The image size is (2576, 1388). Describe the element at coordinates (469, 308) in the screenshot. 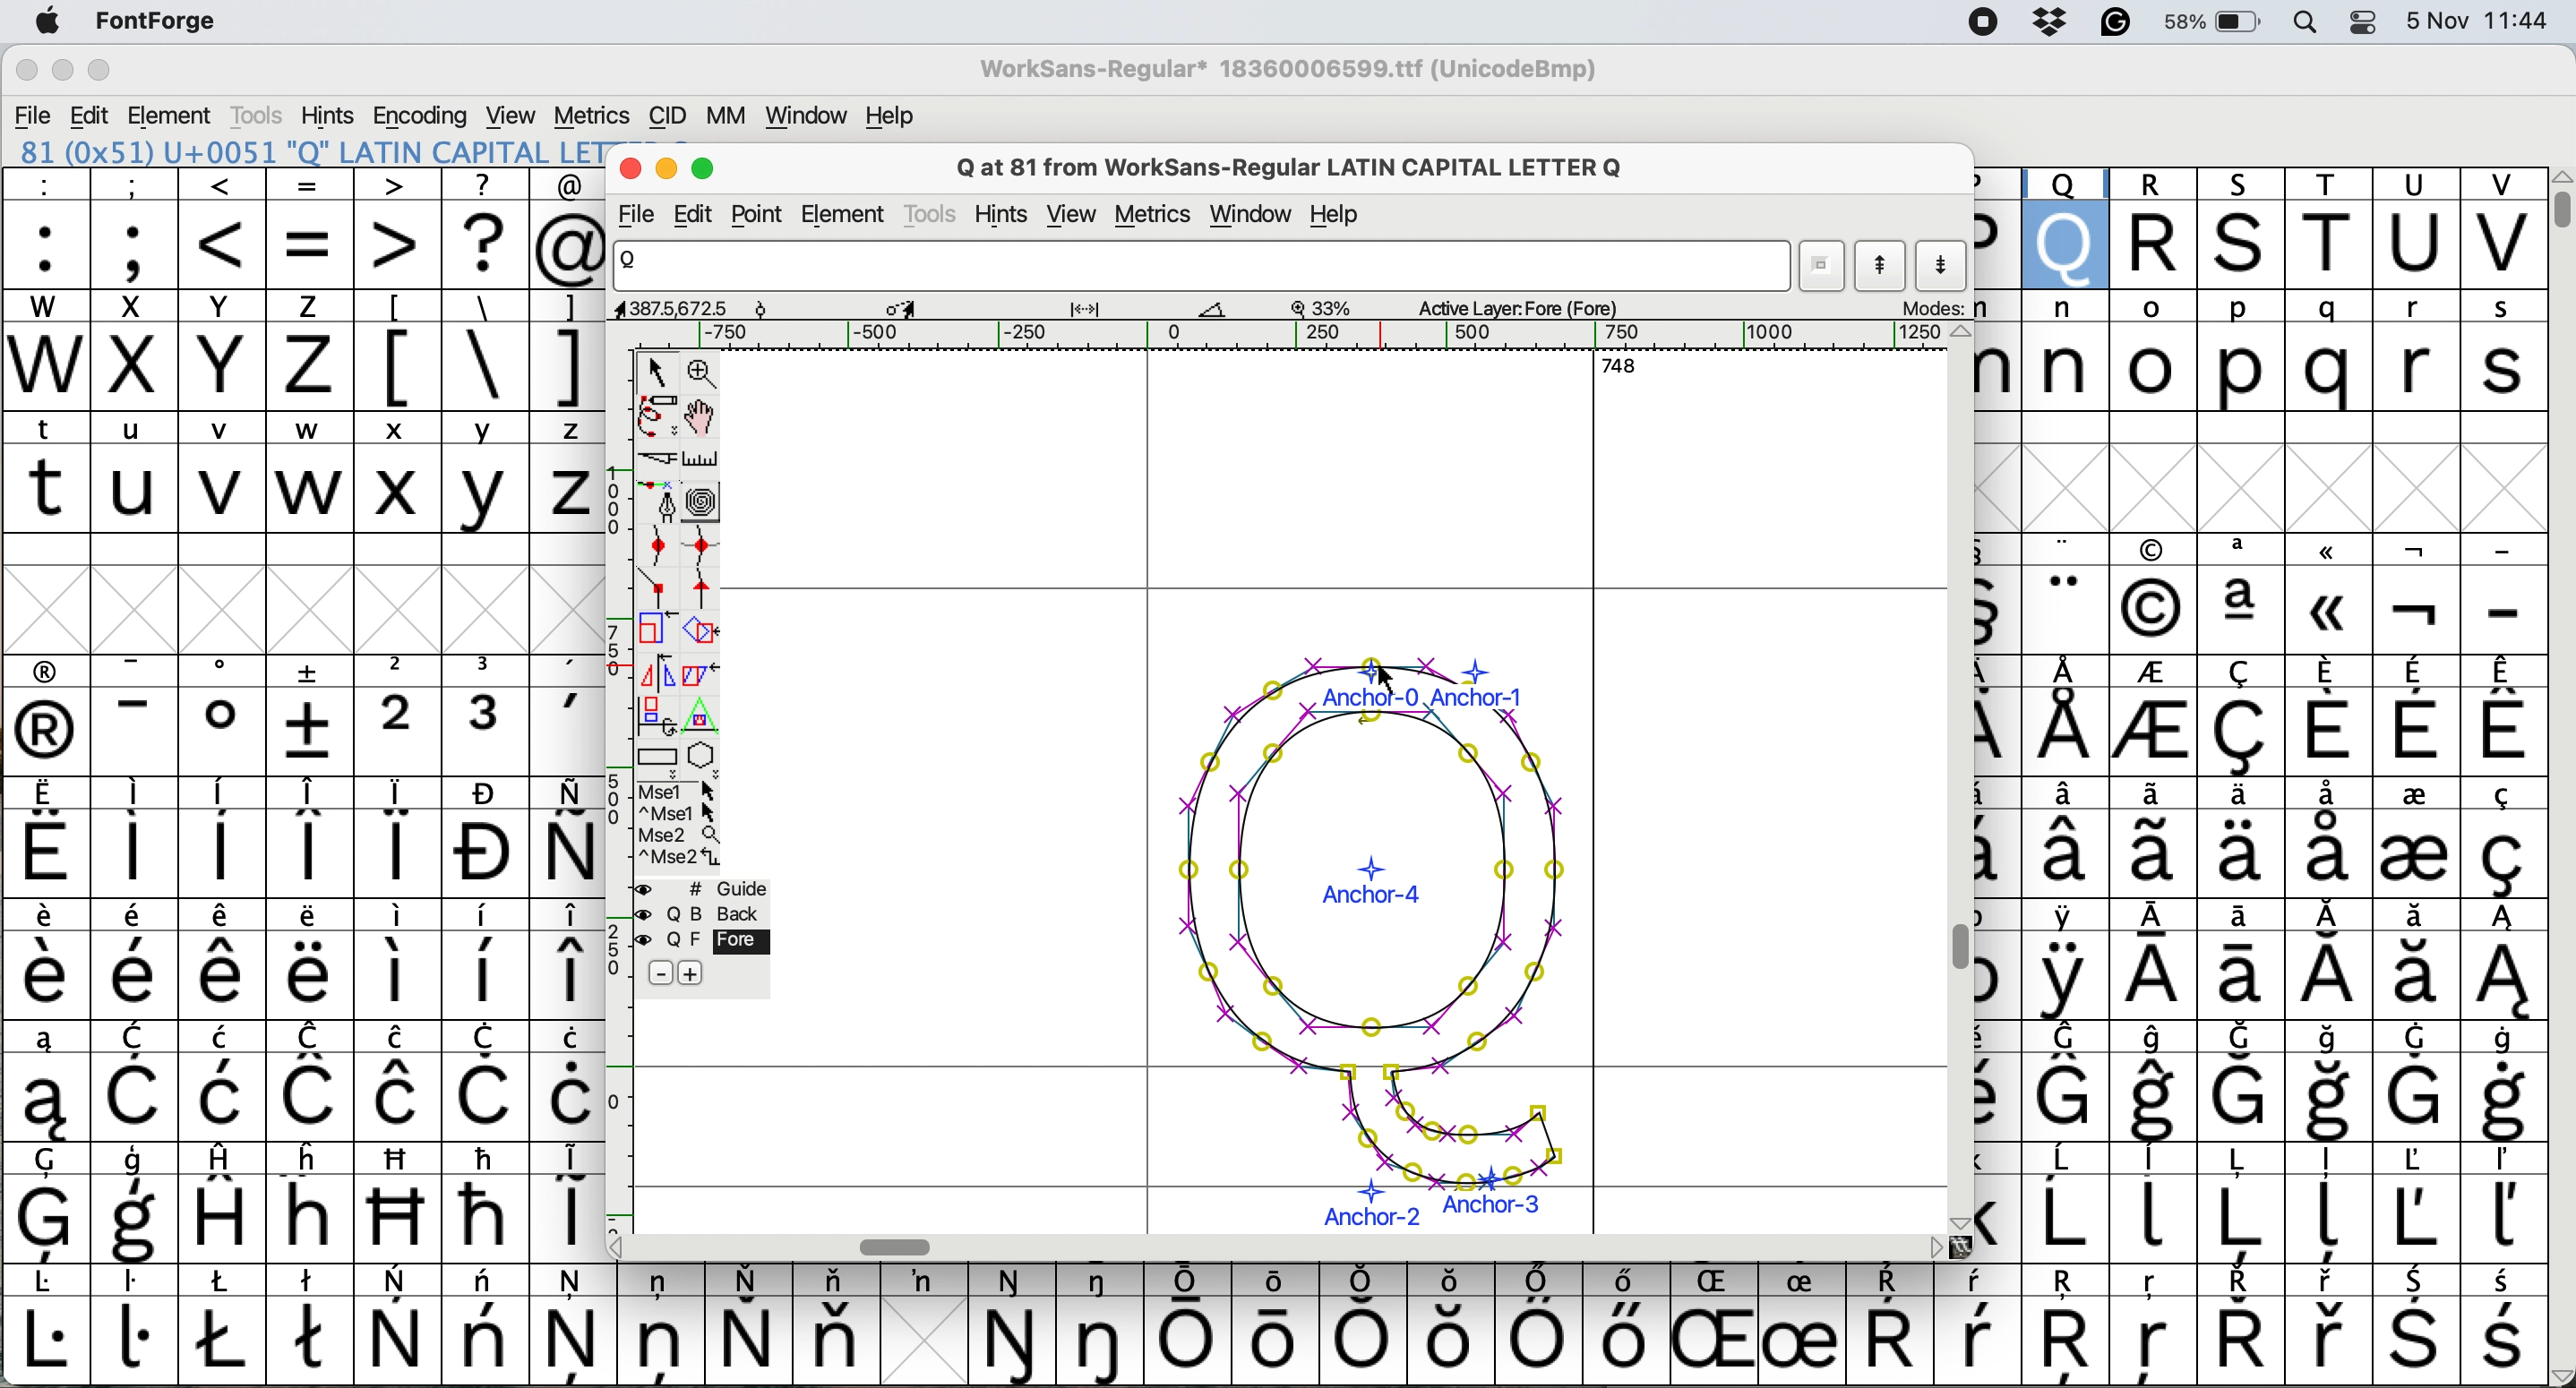

I see `special characters` at that location.